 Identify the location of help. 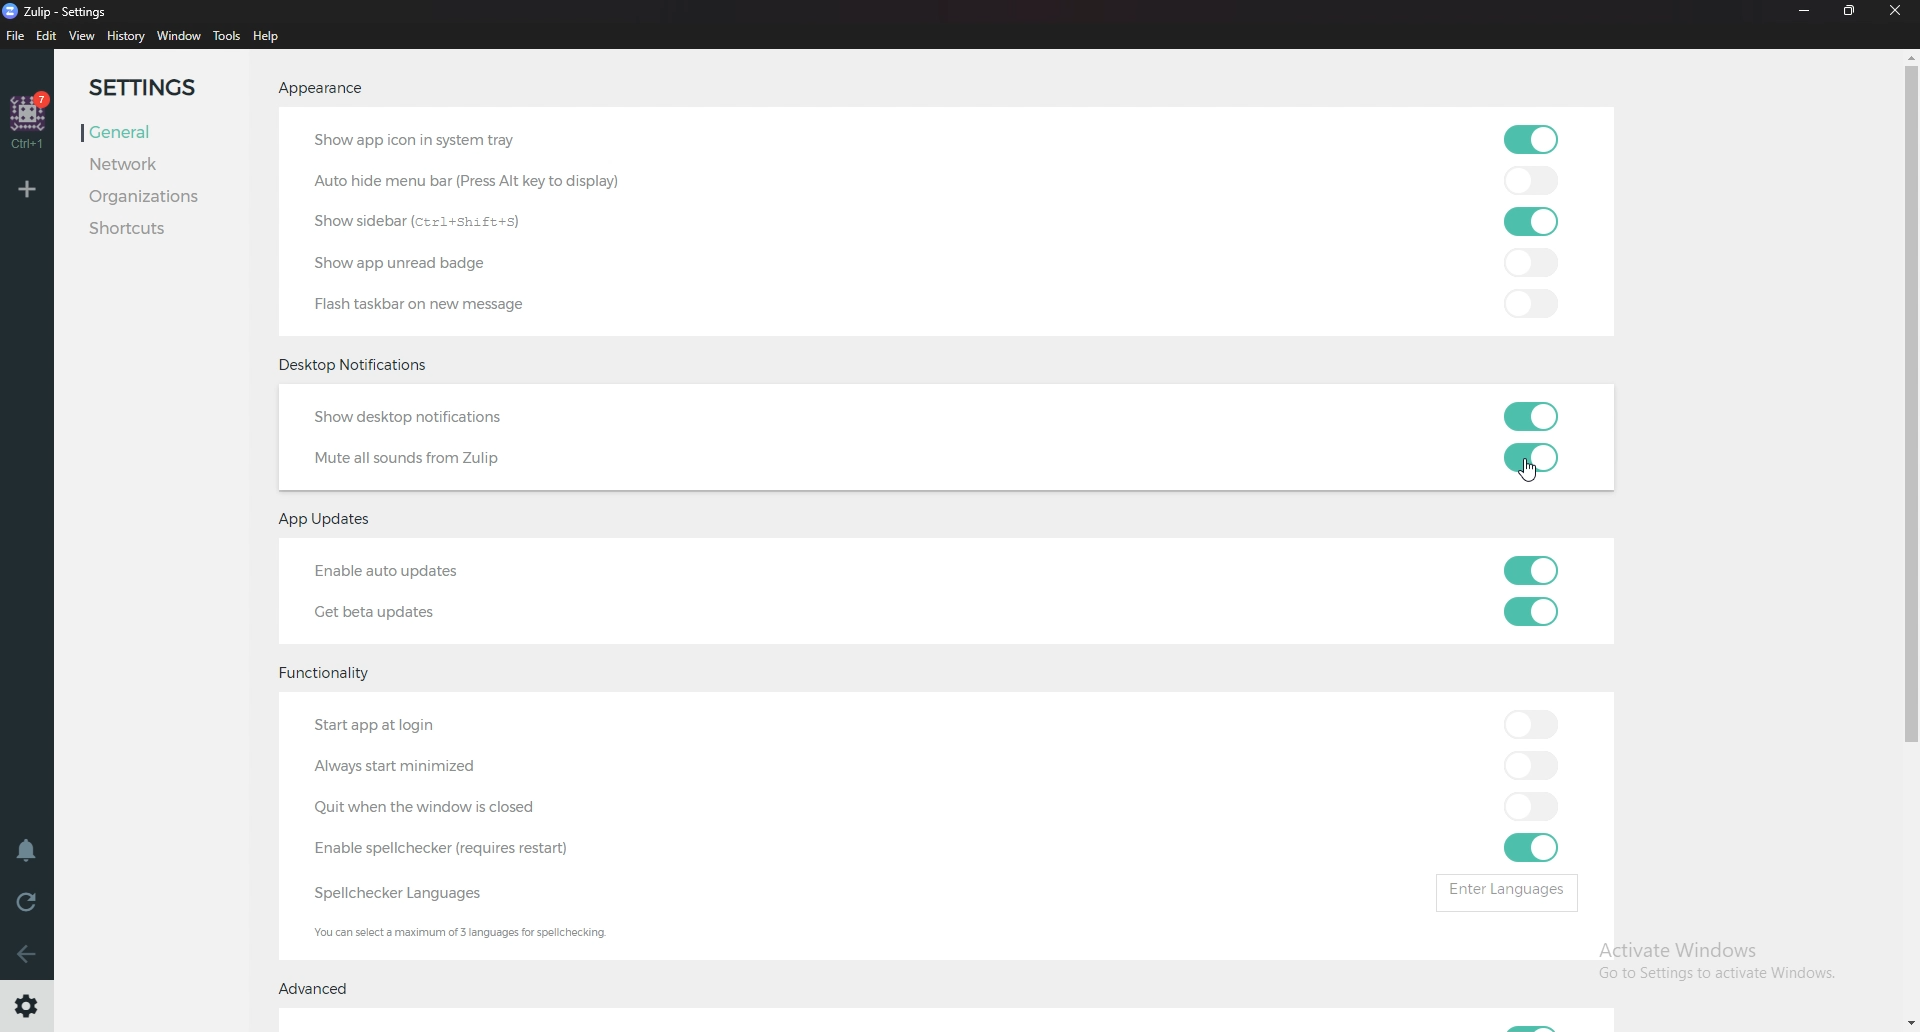
(267, 35).